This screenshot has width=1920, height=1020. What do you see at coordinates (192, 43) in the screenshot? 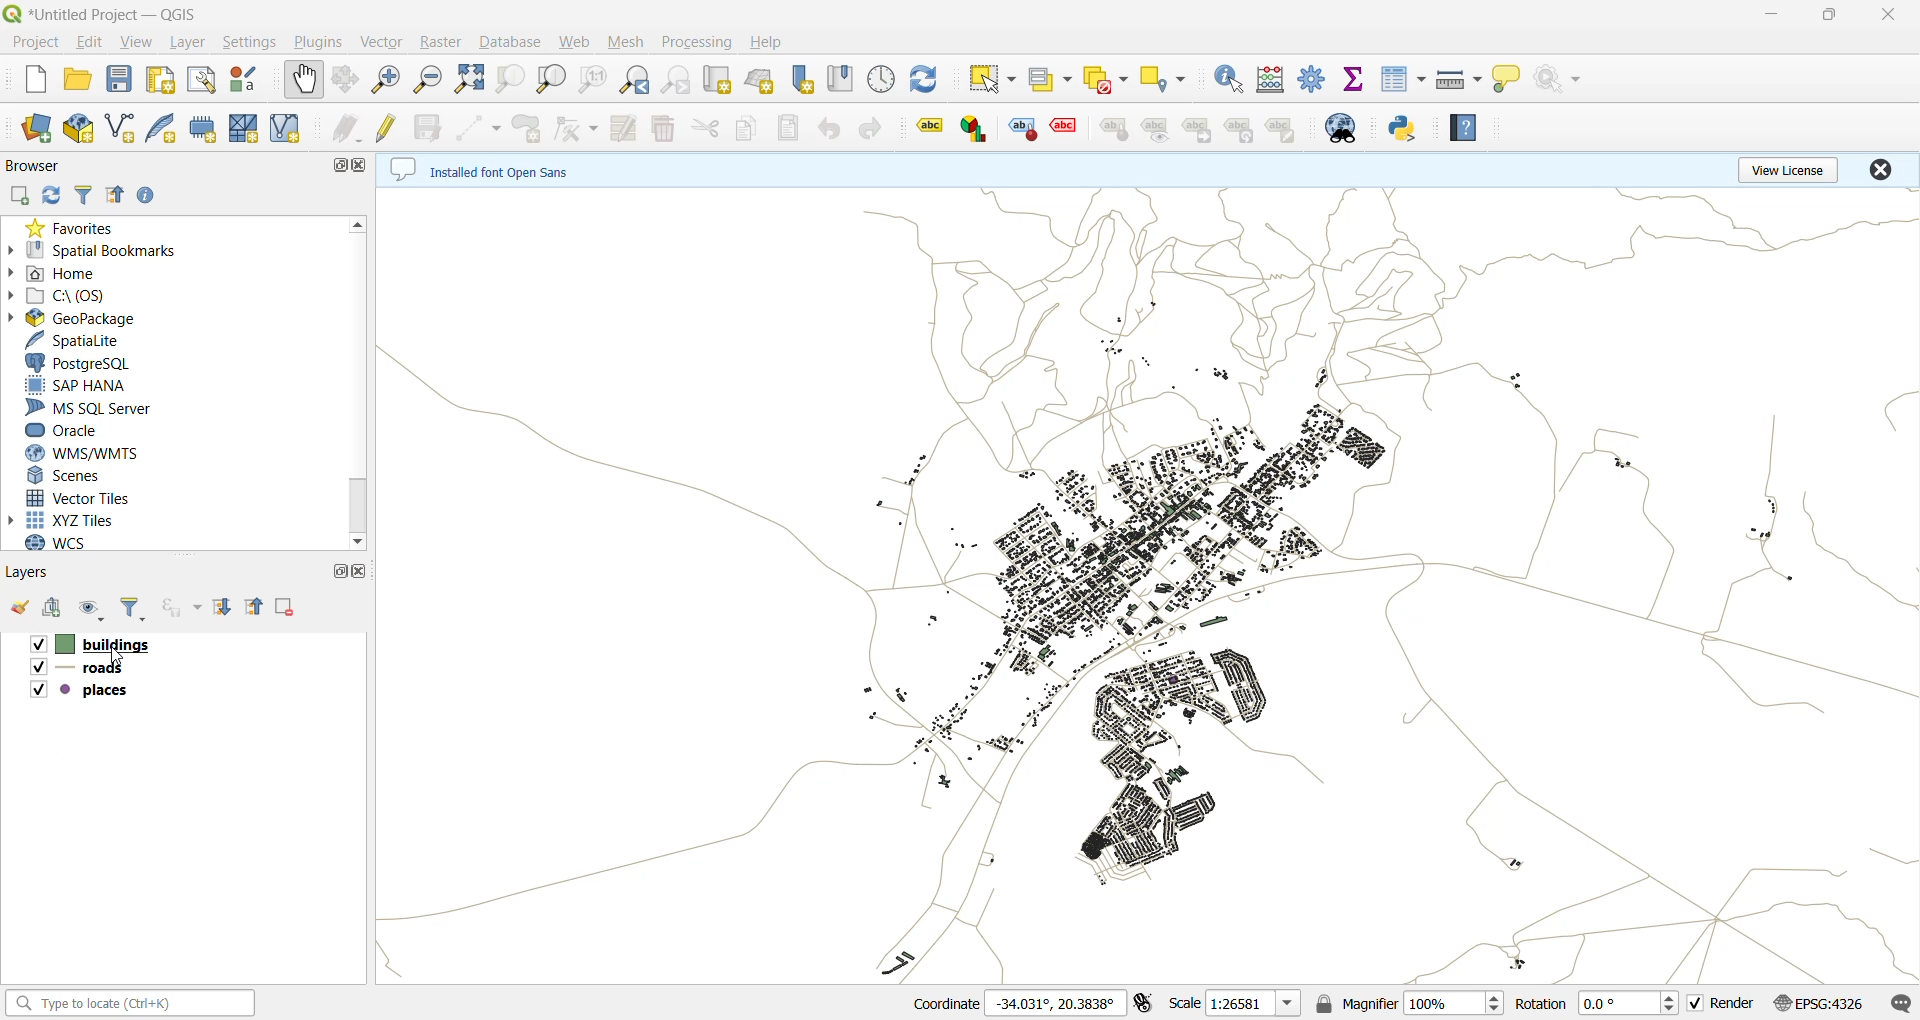
I see `layer` at bounding box center [192, 43].